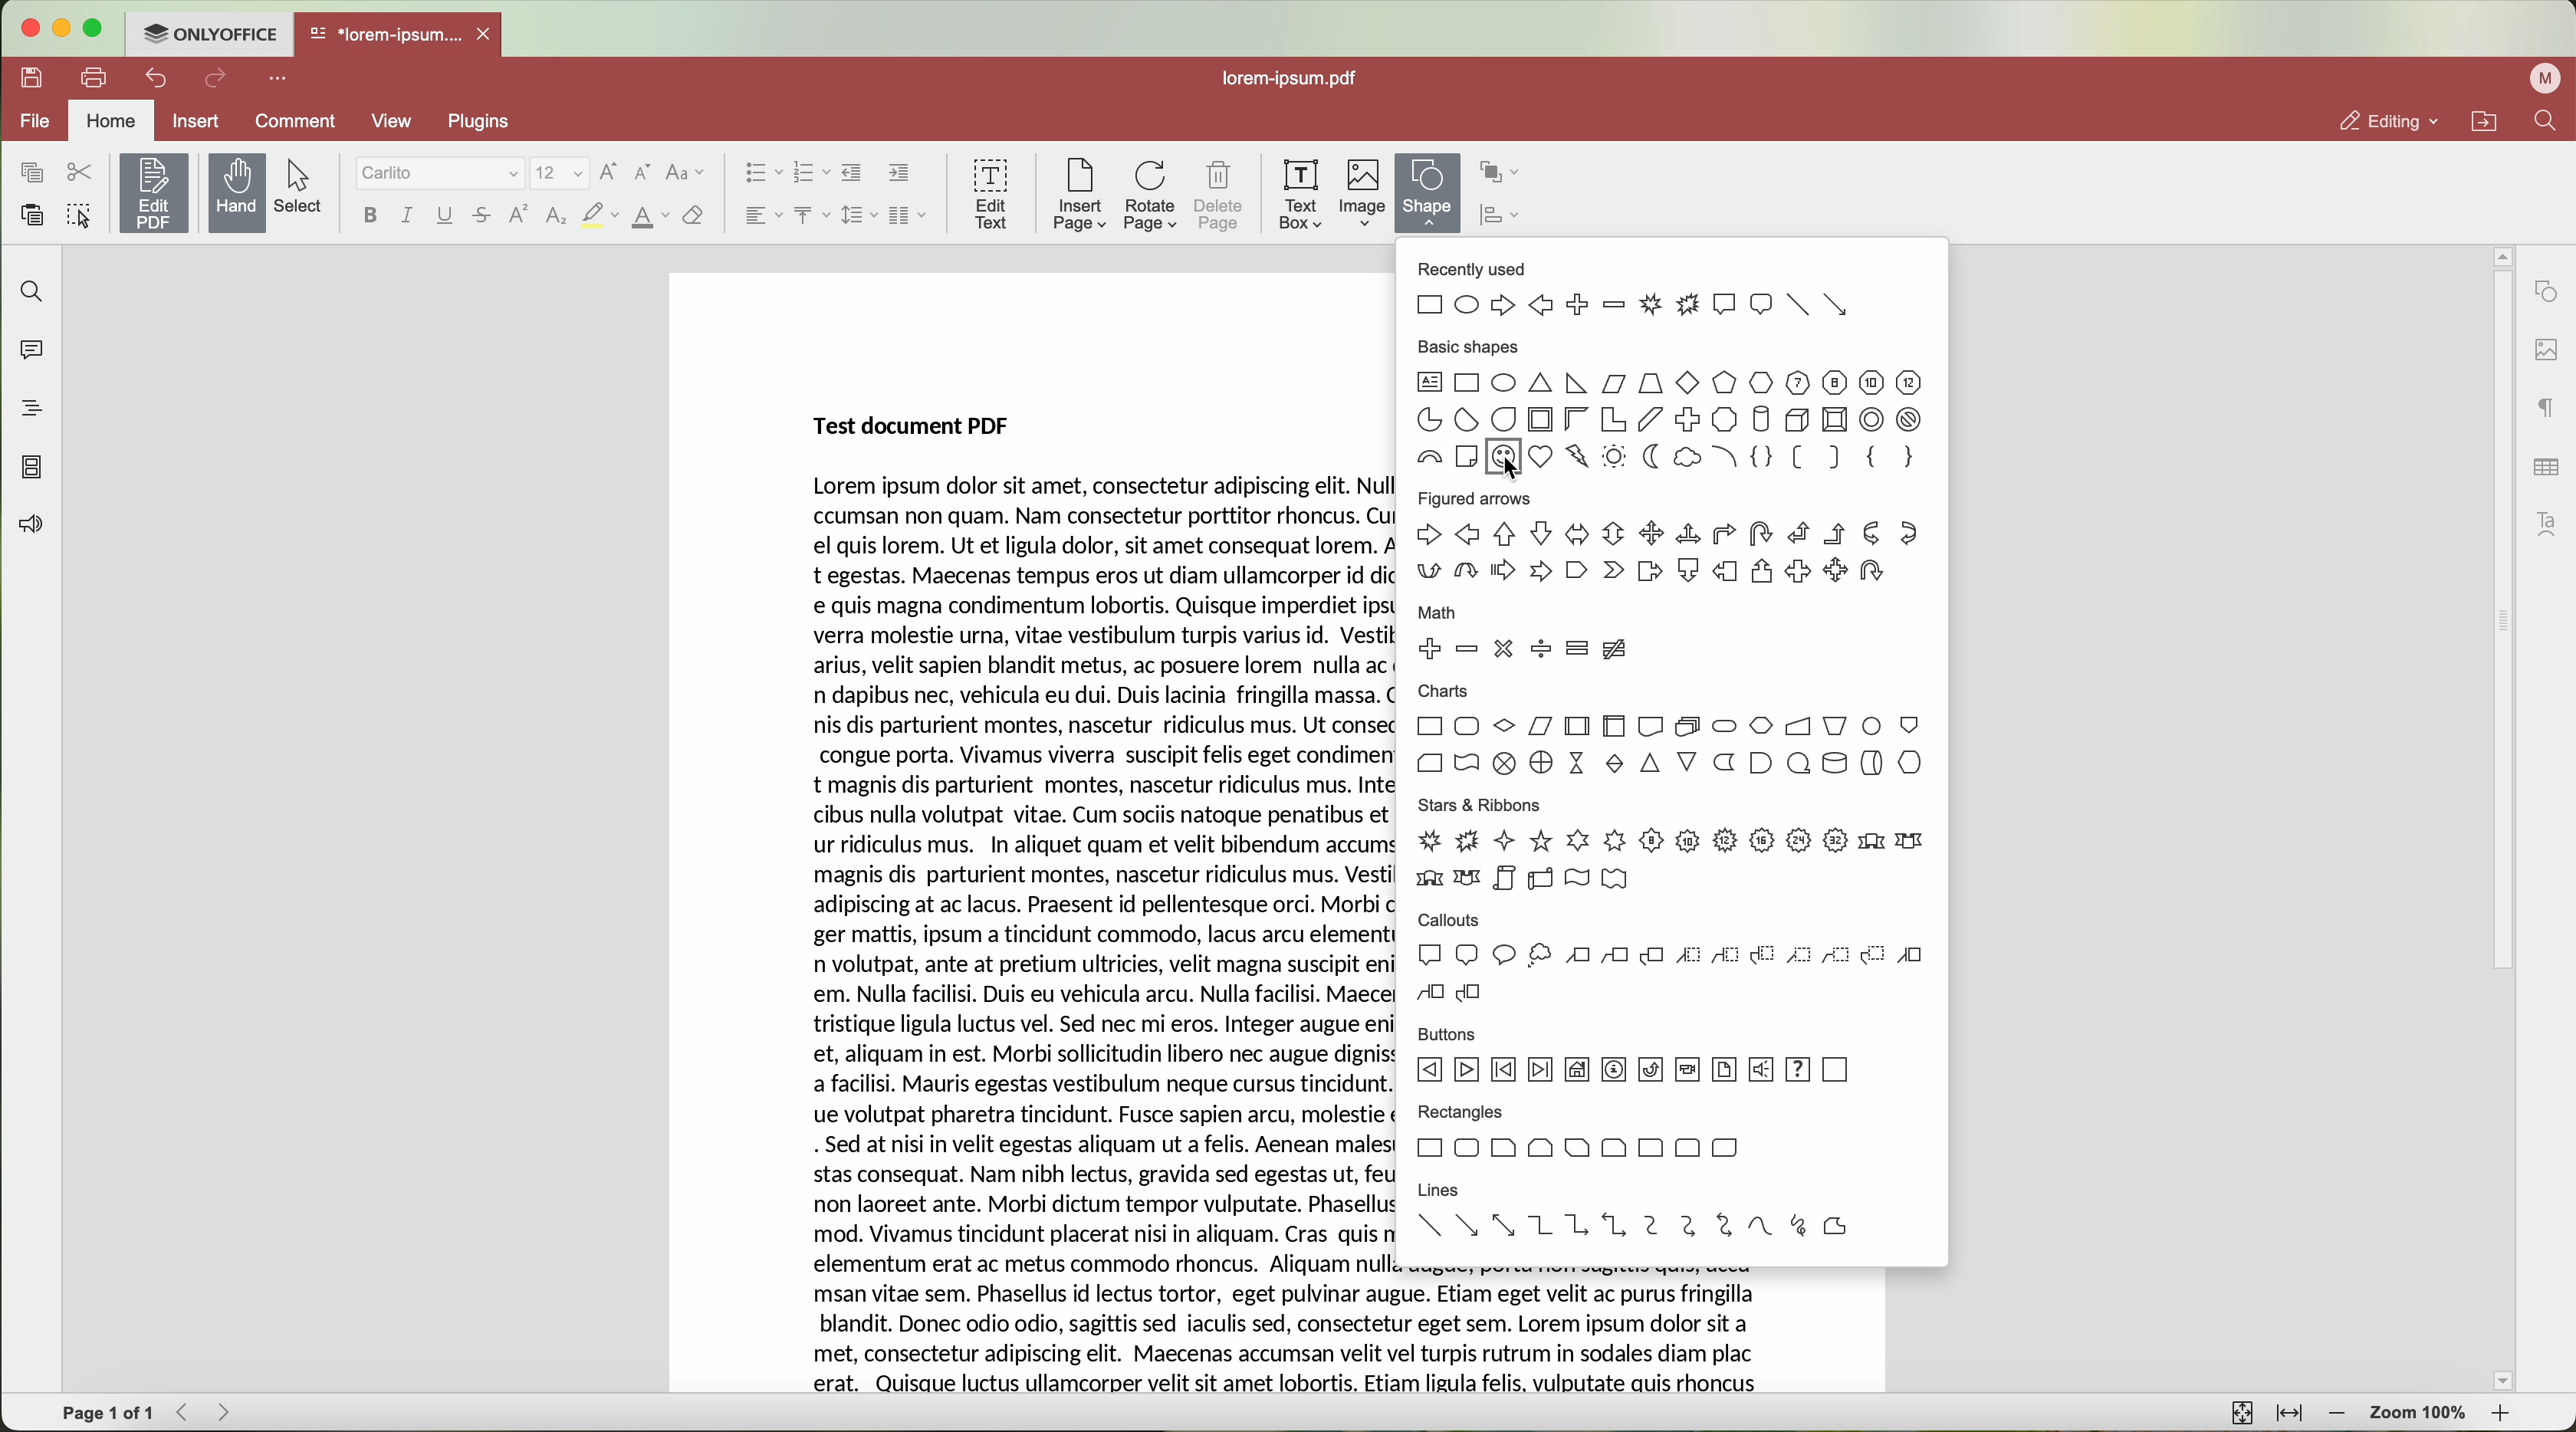  I want to click on edit text, so click(990, 192).